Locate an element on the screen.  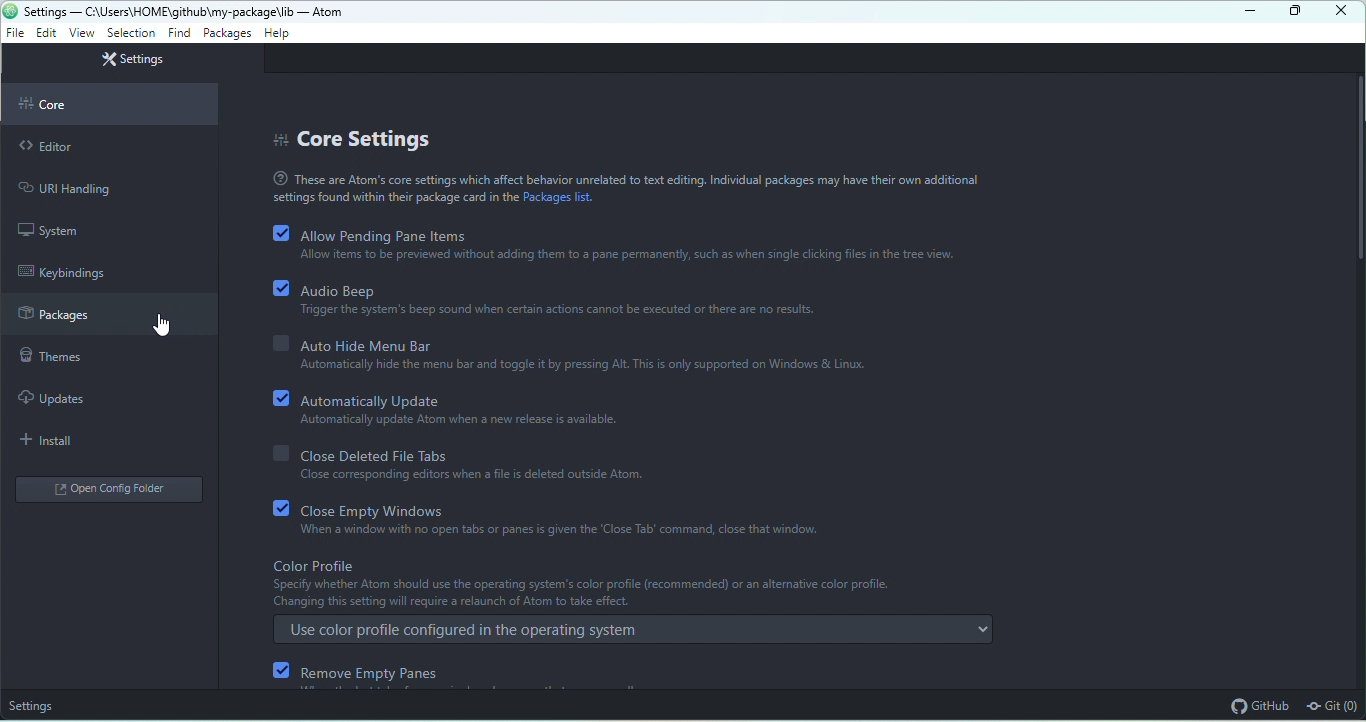
git is located at coordinates (1333, 707).